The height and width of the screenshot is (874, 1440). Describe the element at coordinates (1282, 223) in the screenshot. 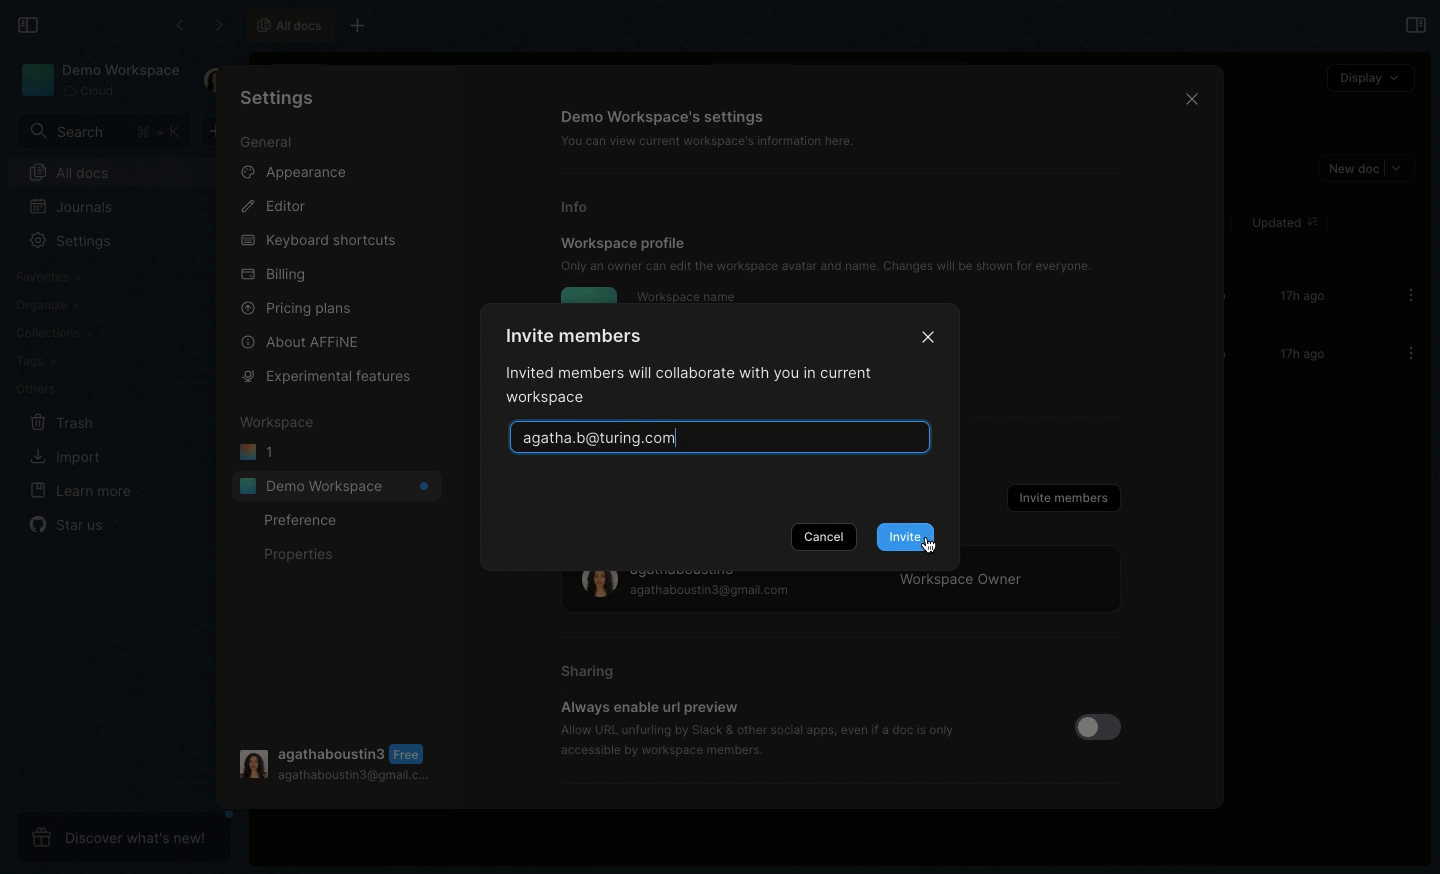

I see `Updated` at that location.